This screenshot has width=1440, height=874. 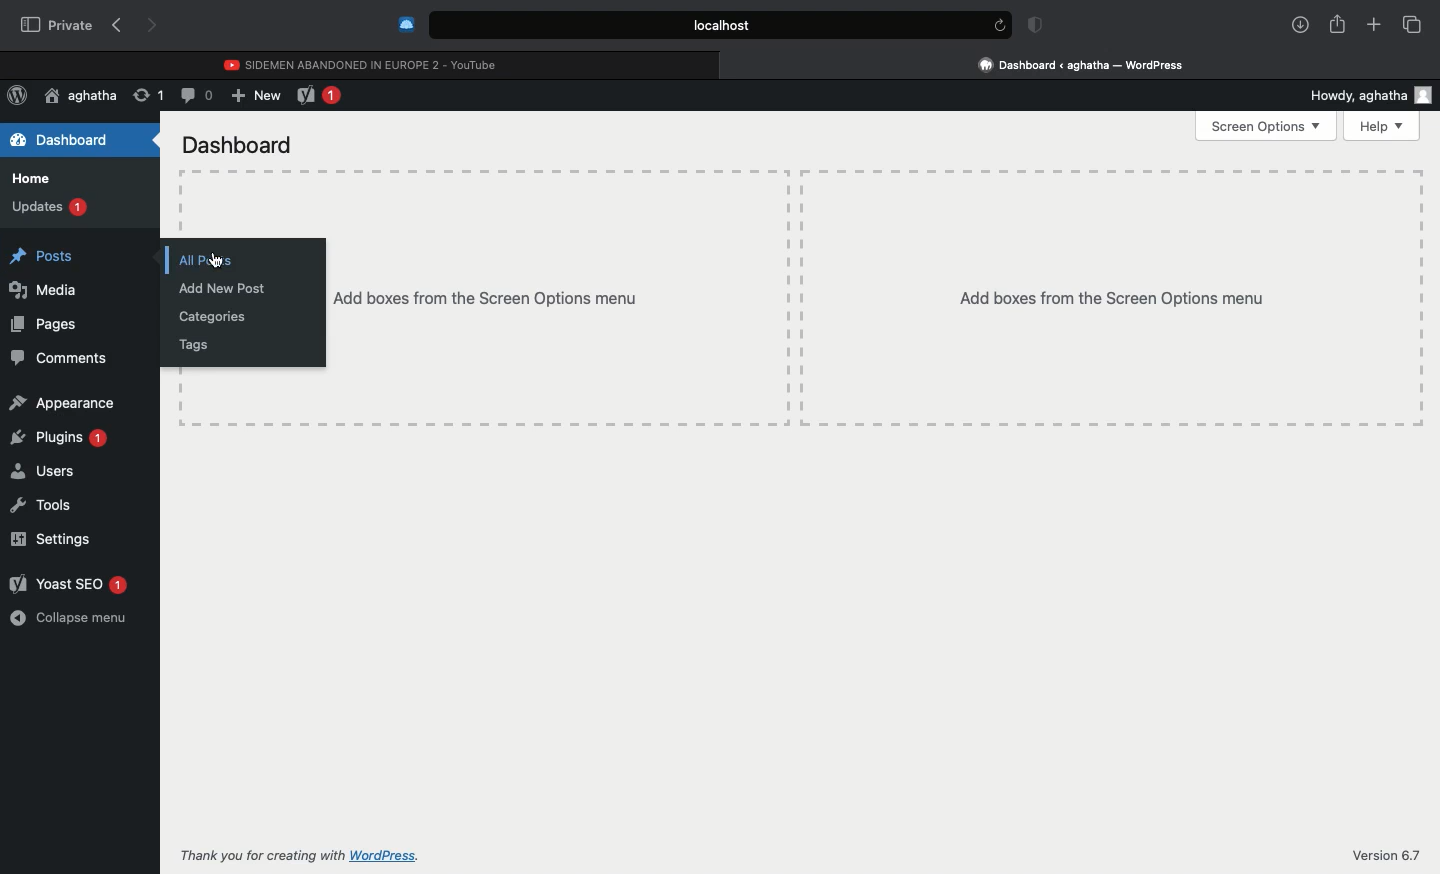 I want to click on Next page, so click(x=154, y=27).